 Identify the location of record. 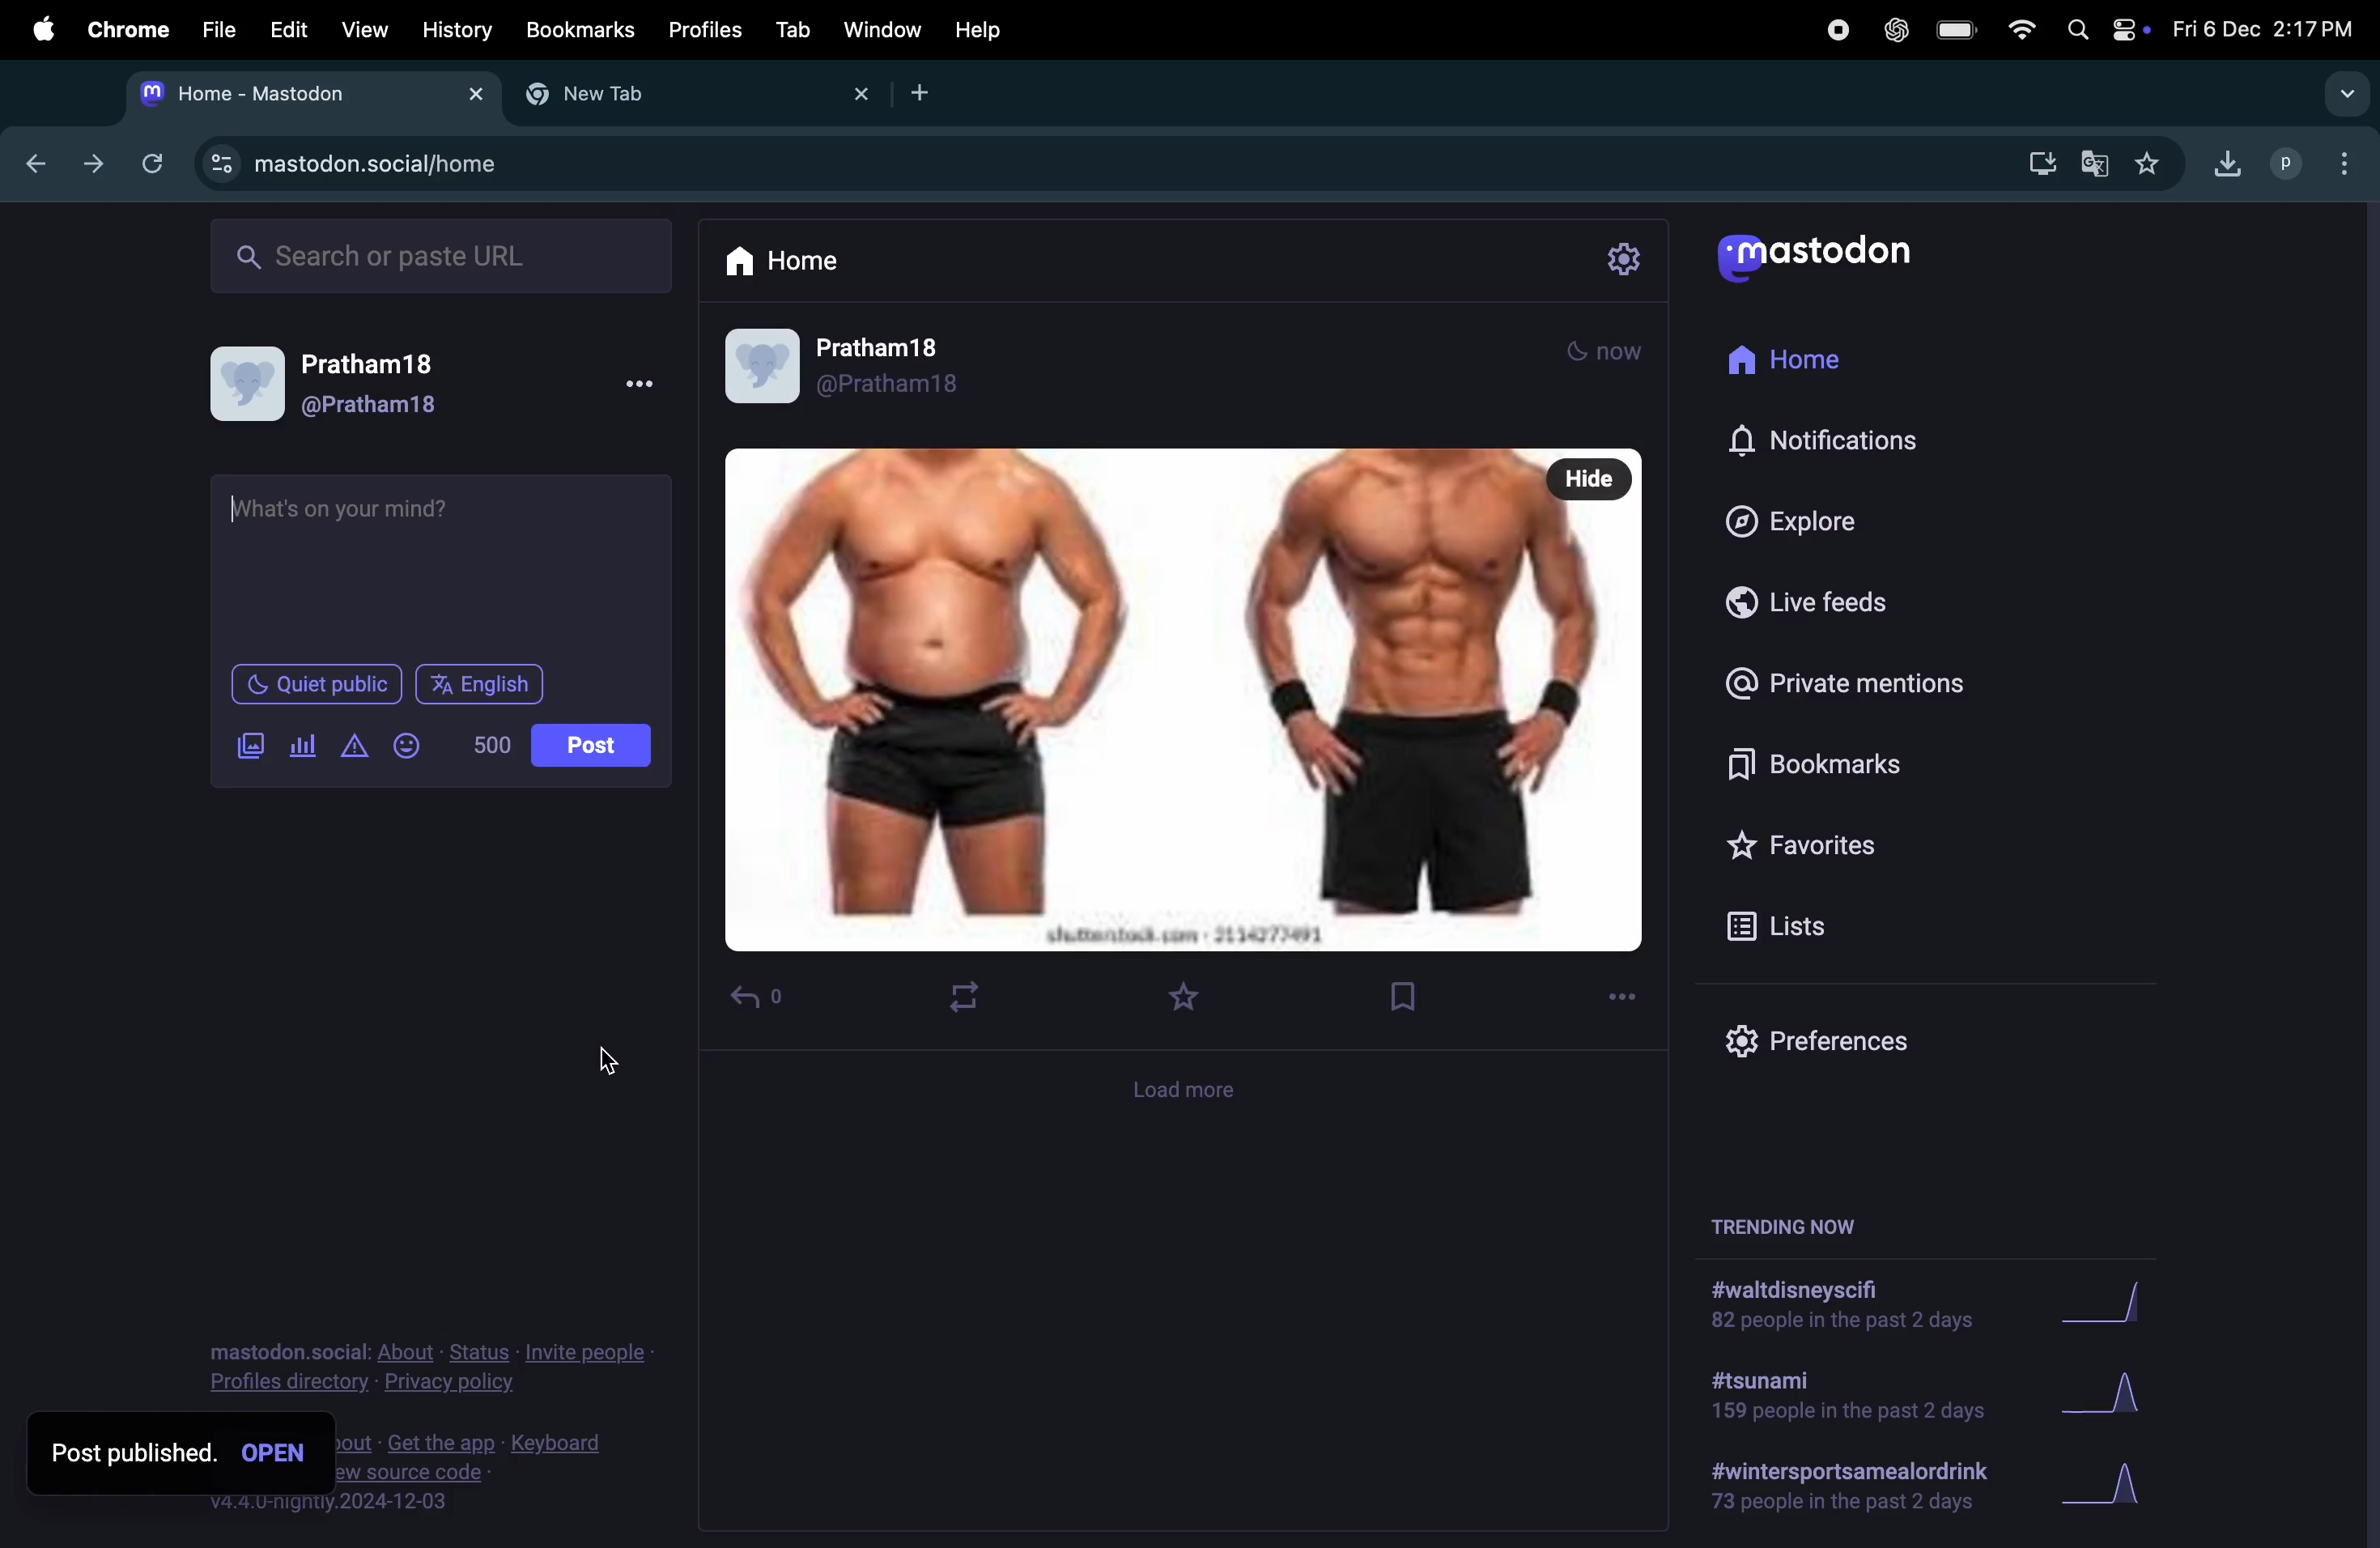
(1836, 30).